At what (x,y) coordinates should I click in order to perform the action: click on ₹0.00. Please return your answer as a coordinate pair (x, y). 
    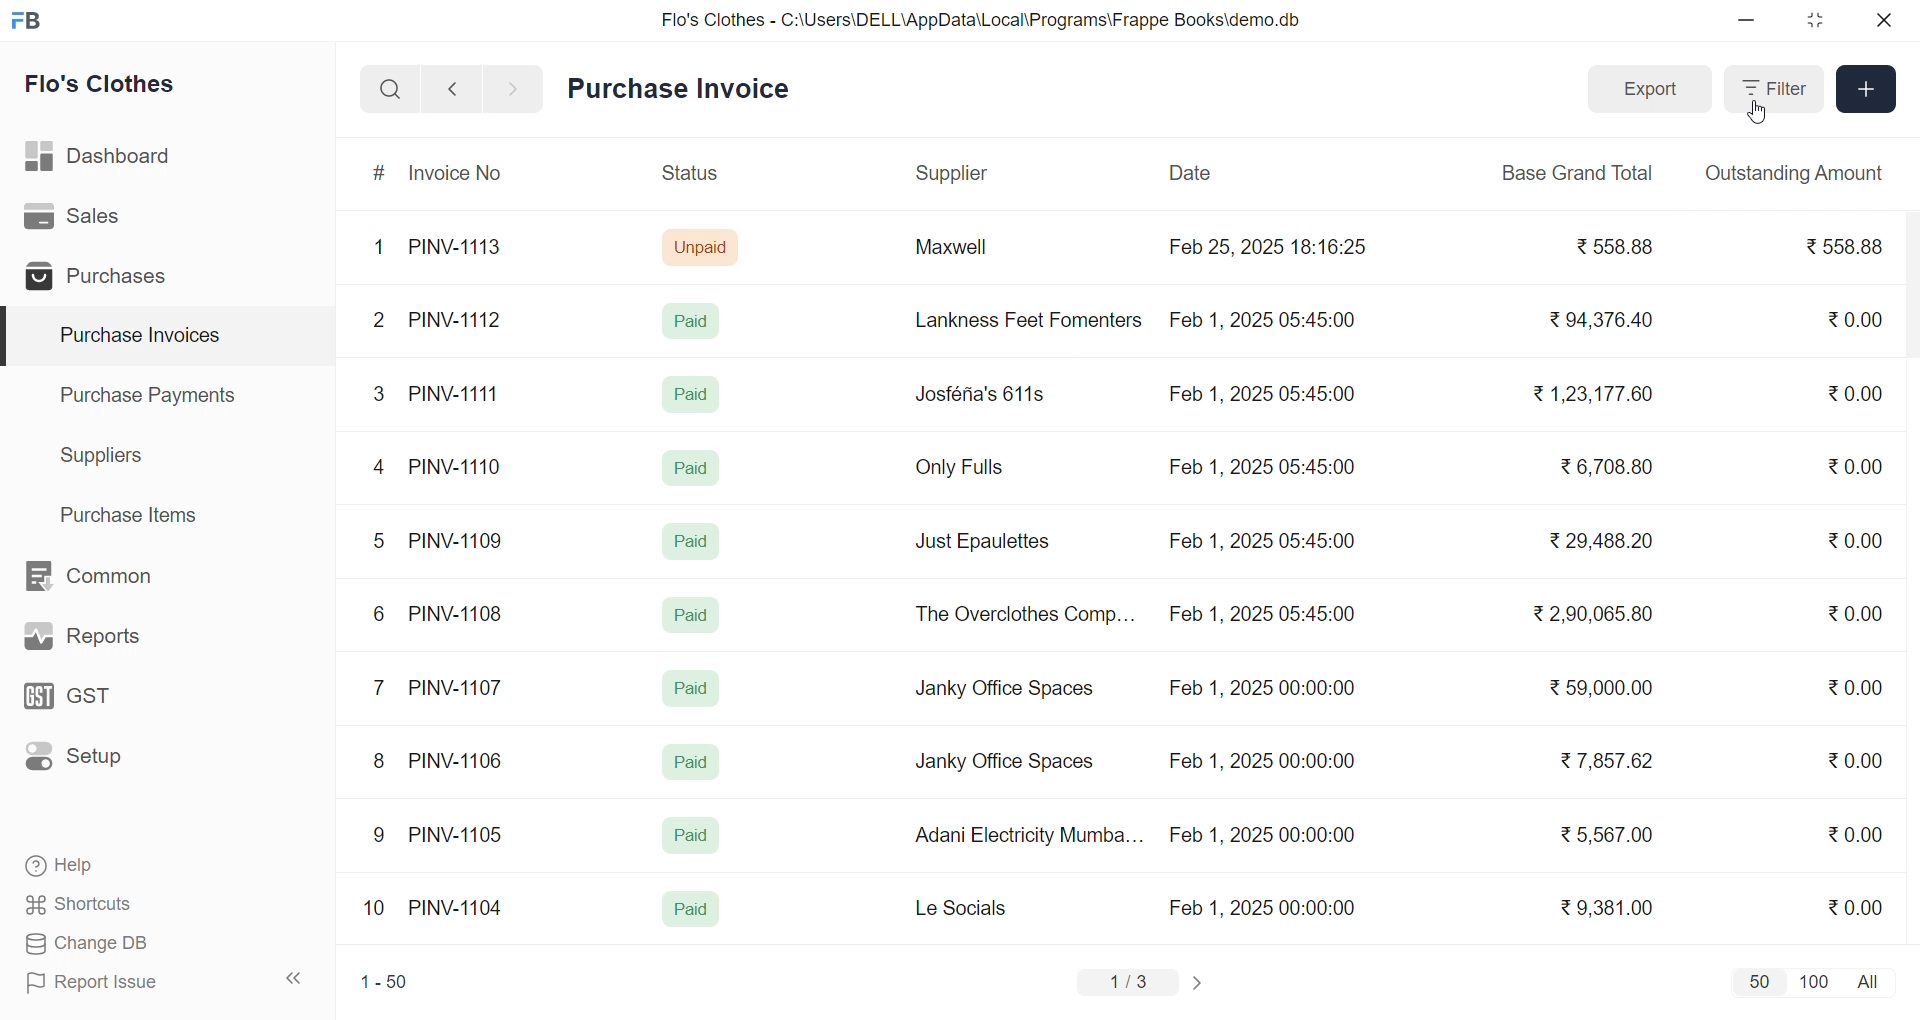
    Looking at the image, I should click on (1861, 685).